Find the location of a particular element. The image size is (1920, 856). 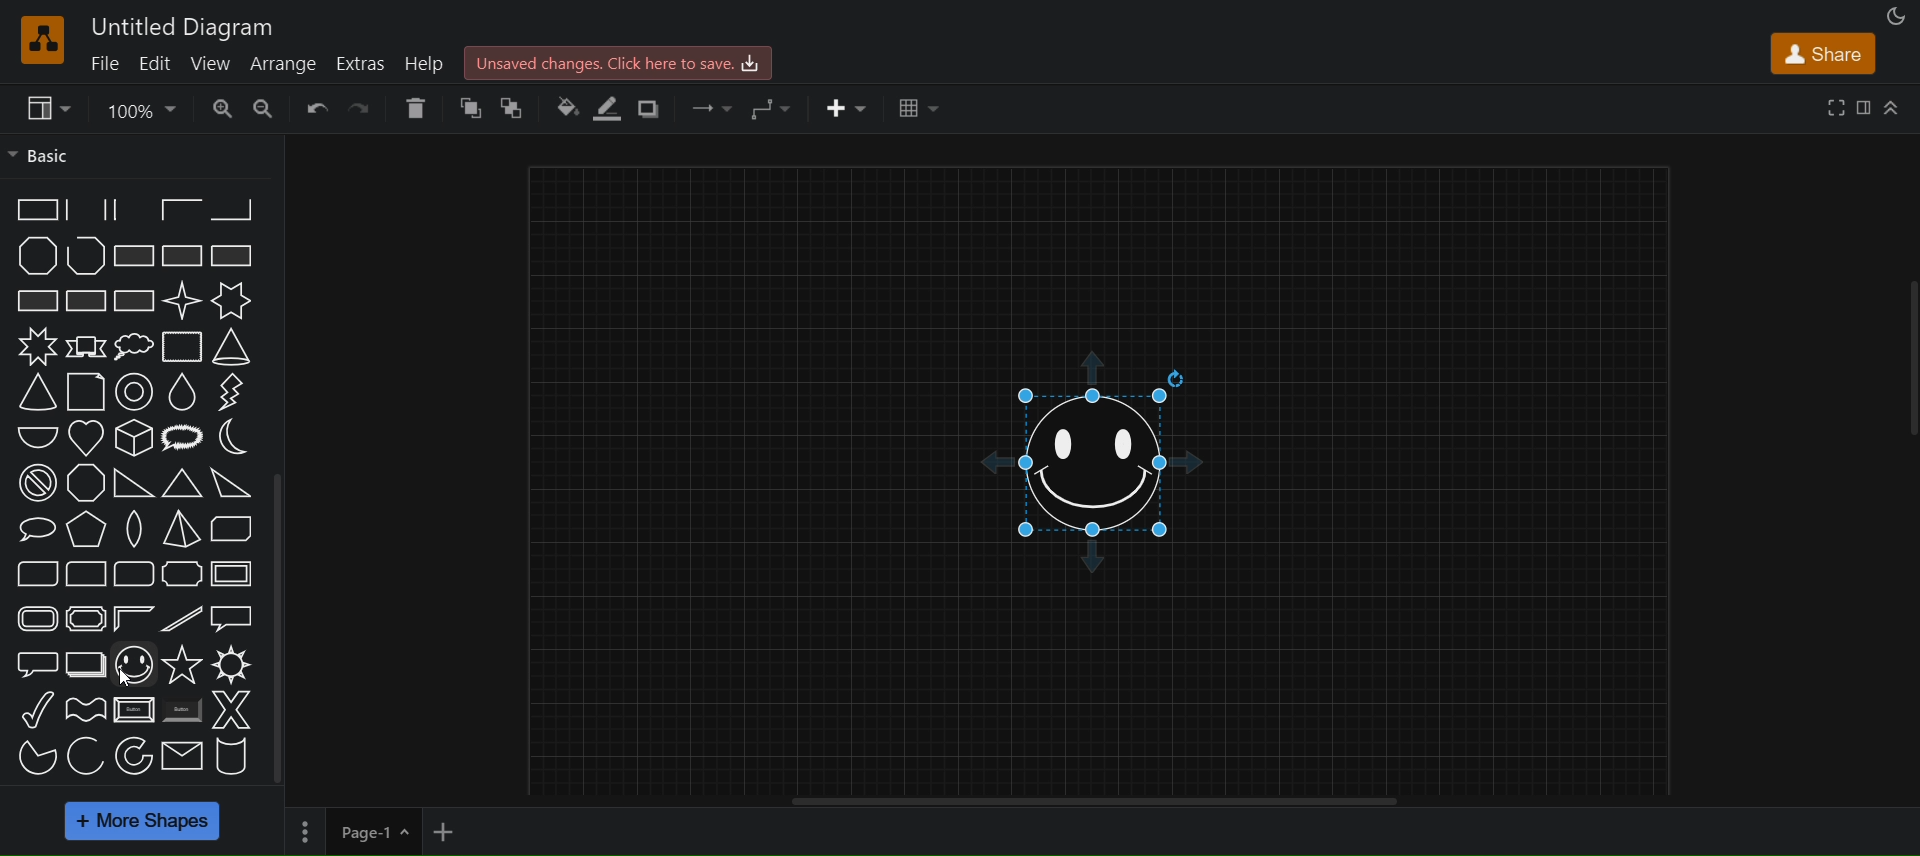

acr is located at coordinates (85, 756).